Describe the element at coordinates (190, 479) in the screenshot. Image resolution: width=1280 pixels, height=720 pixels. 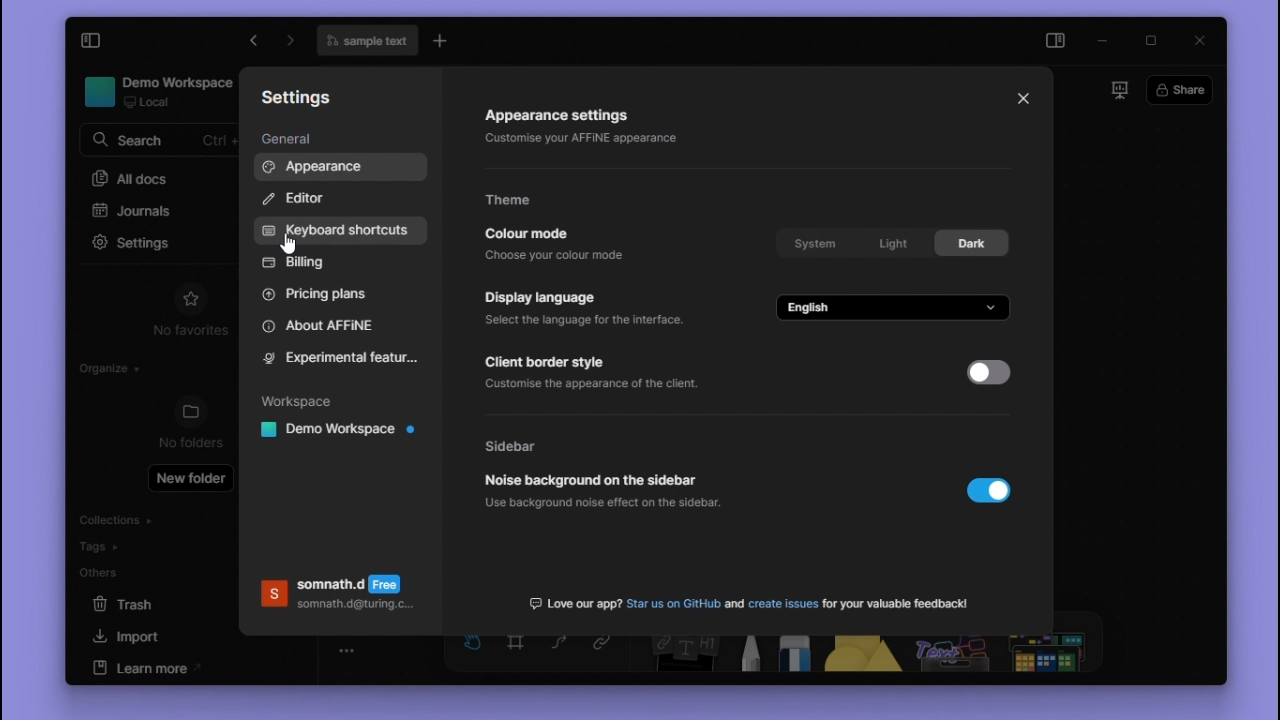
I see `new folder` at that location.